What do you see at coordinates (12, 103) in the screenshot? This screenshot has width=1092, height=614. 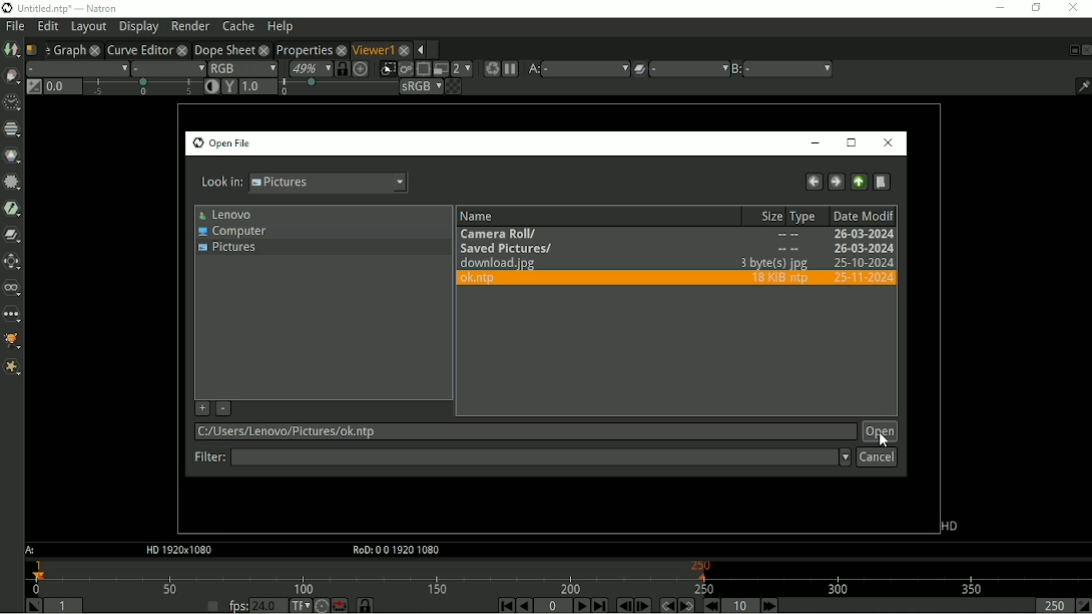 I see `Time` at bounding box center [12, 103].